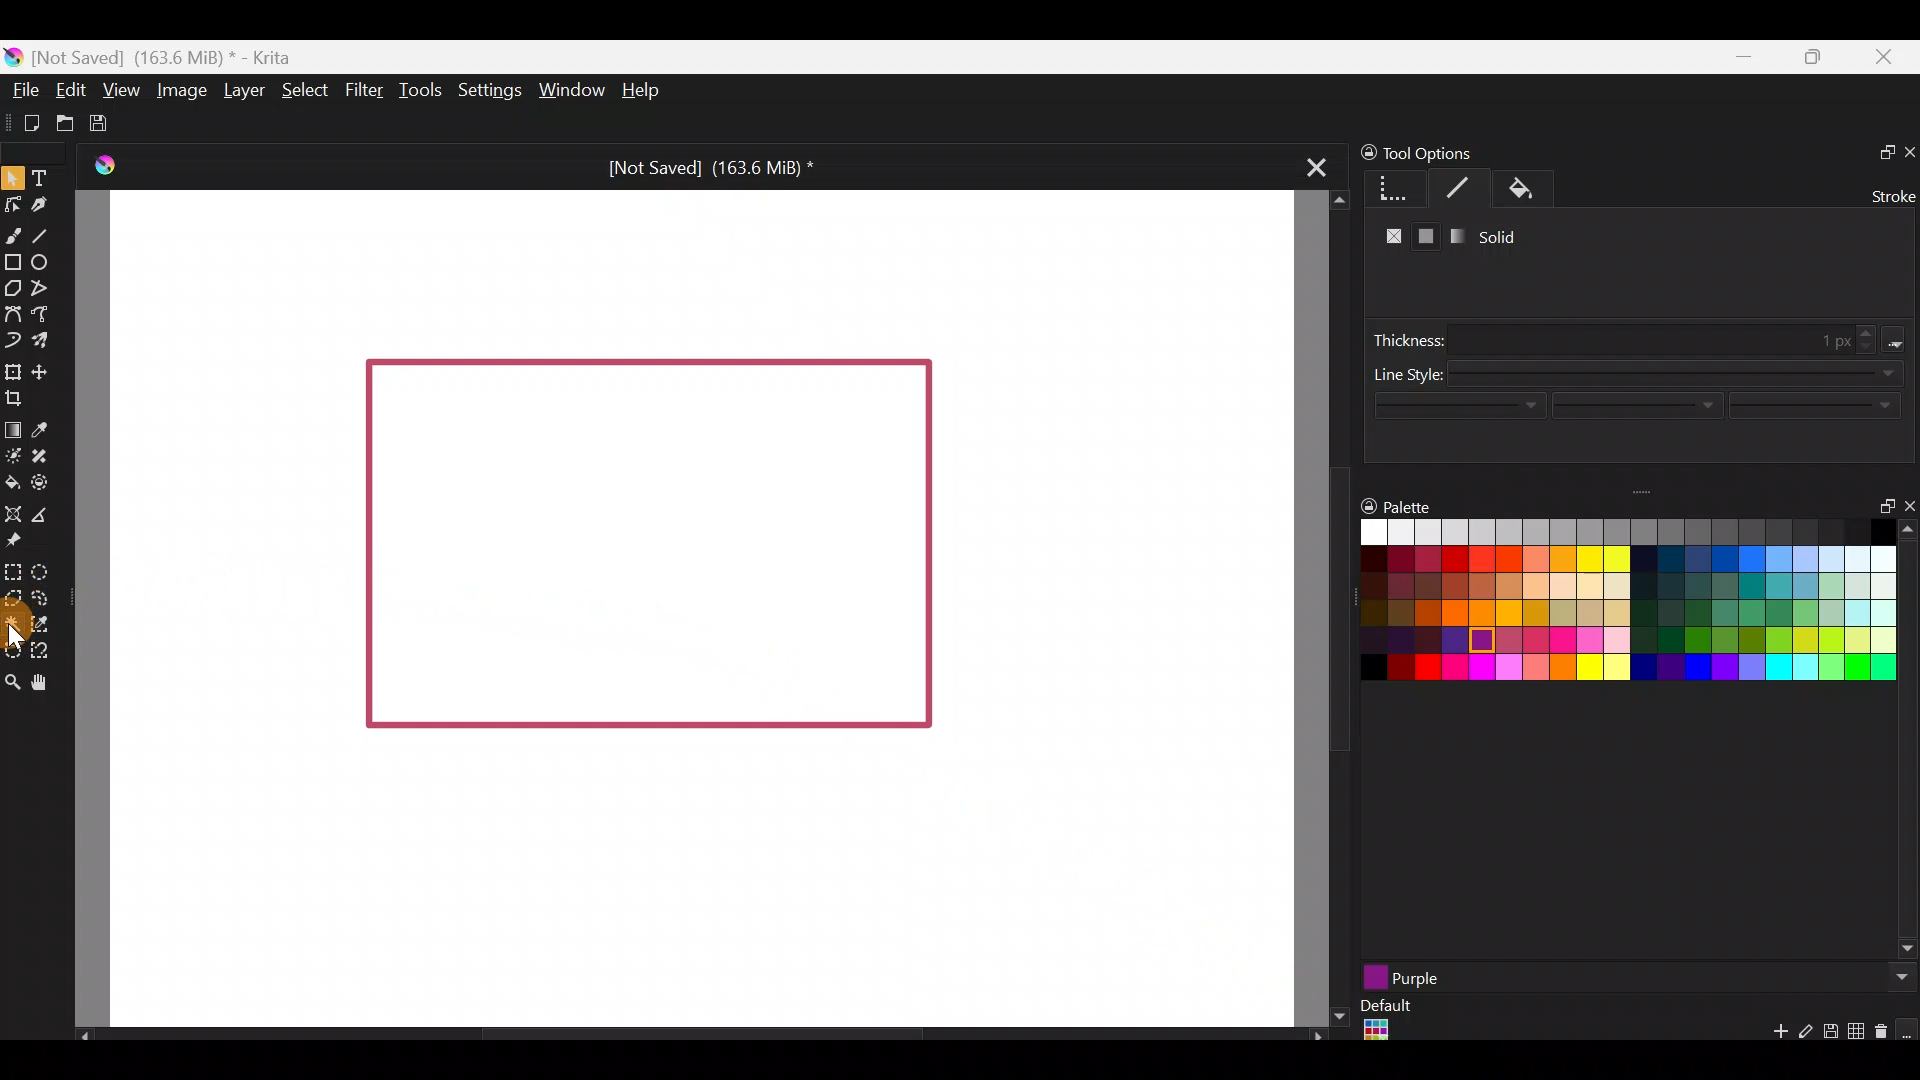  What do you see at coordinates (12, 680) in the screenshot?
I see `Zoom tool` at bounding box center [12, 680].